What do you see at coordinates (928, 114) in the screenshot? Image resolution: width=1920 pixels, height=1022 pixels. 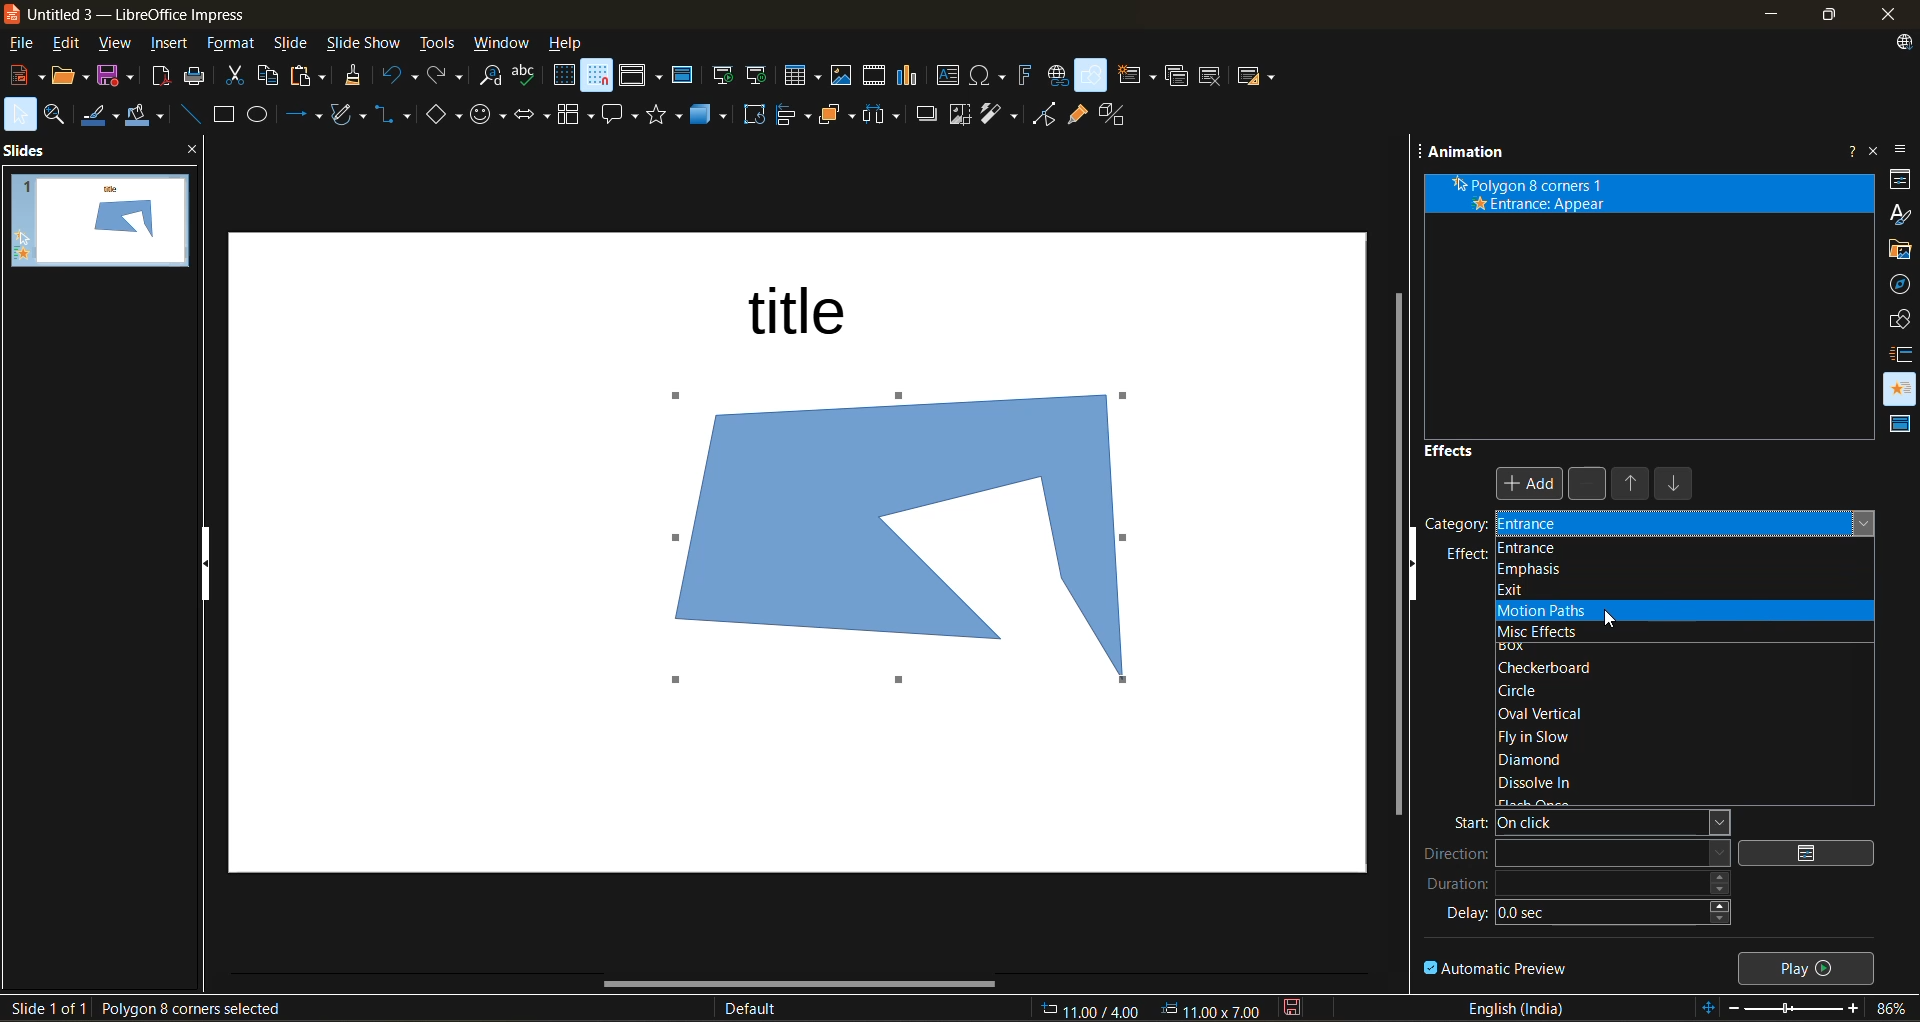 I see `shadow` at bounding box center [928, 114].